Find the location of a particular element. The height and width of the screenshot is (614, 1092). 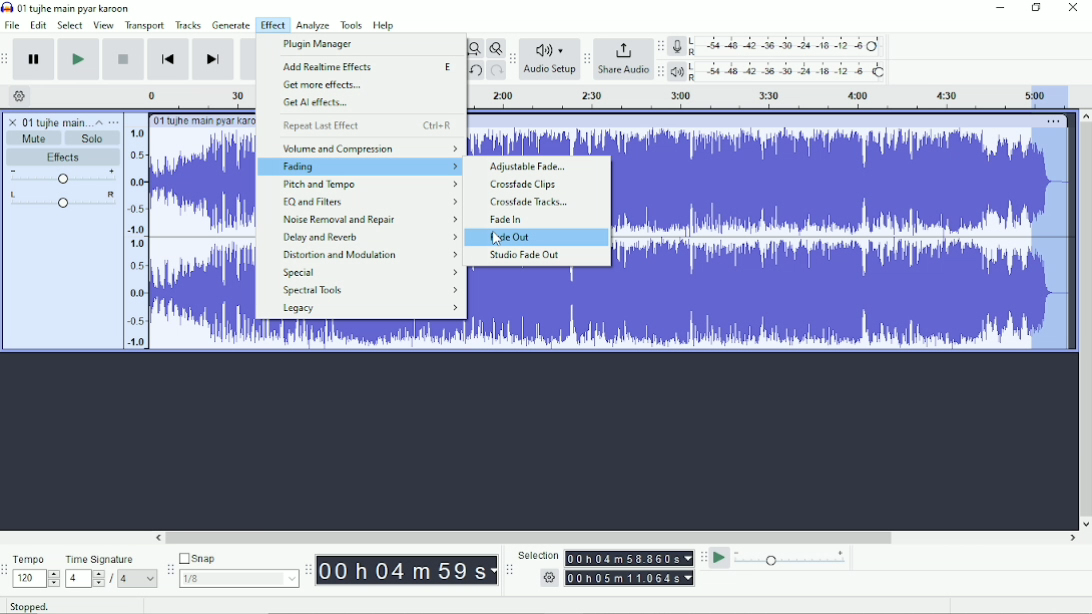

Audacity time toolbar is located at coordinates (309, 570).